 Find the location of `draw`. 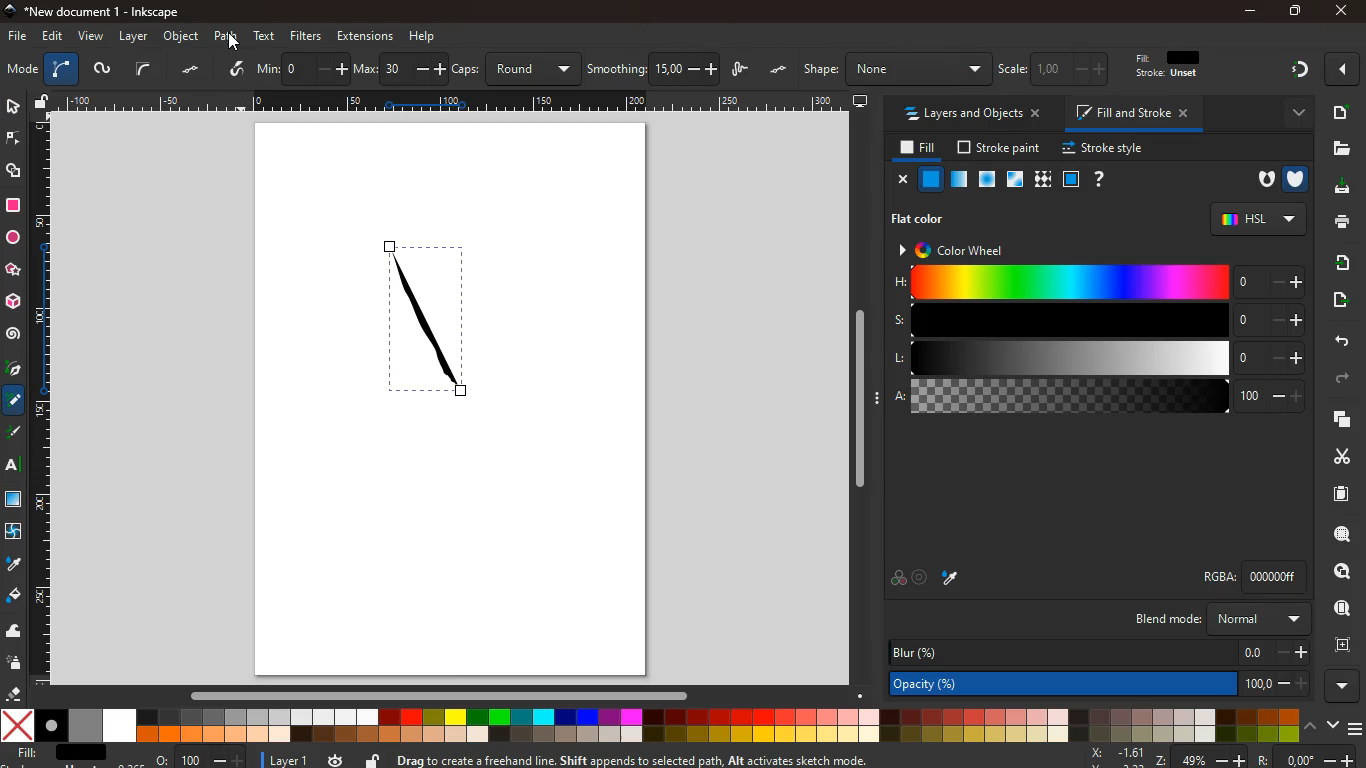

draw is located at coordinates (742, 71).